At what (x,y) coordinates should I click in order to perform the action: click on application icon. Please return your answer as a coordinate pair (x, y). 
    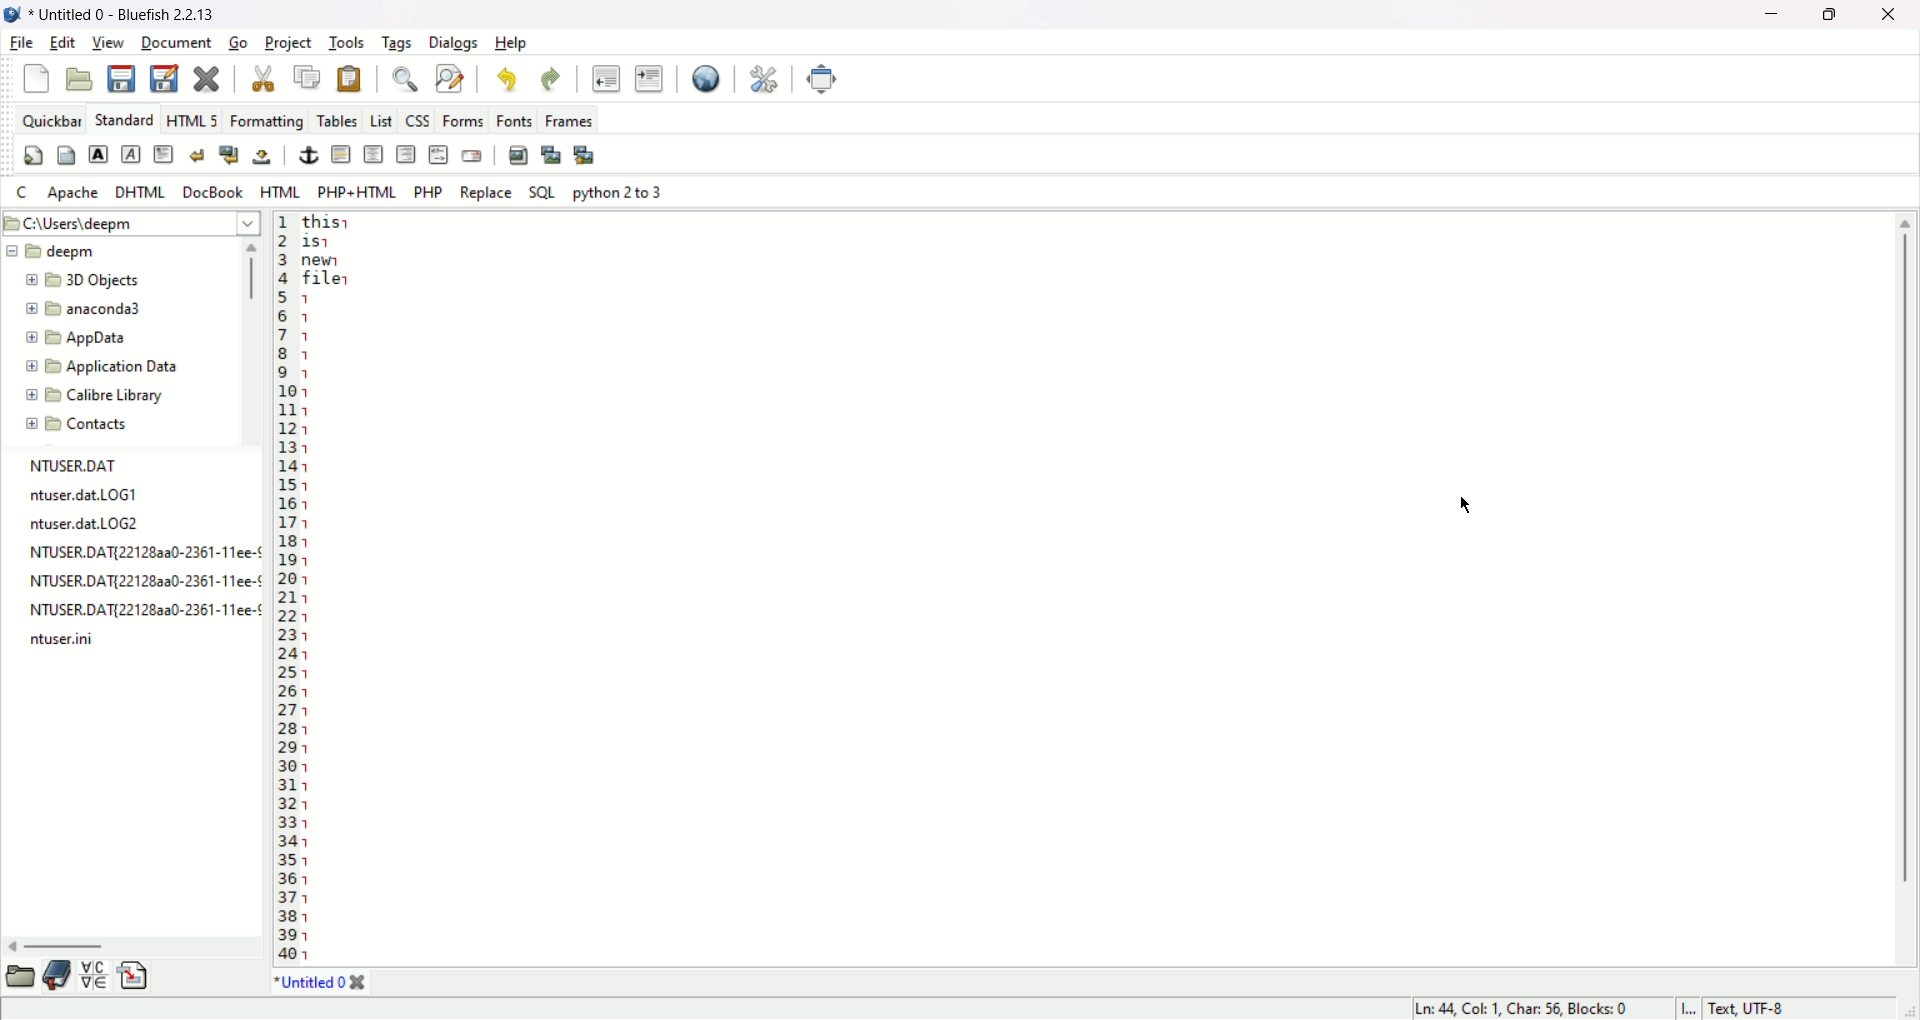
    Looking at the image, I should click on (13, 15).